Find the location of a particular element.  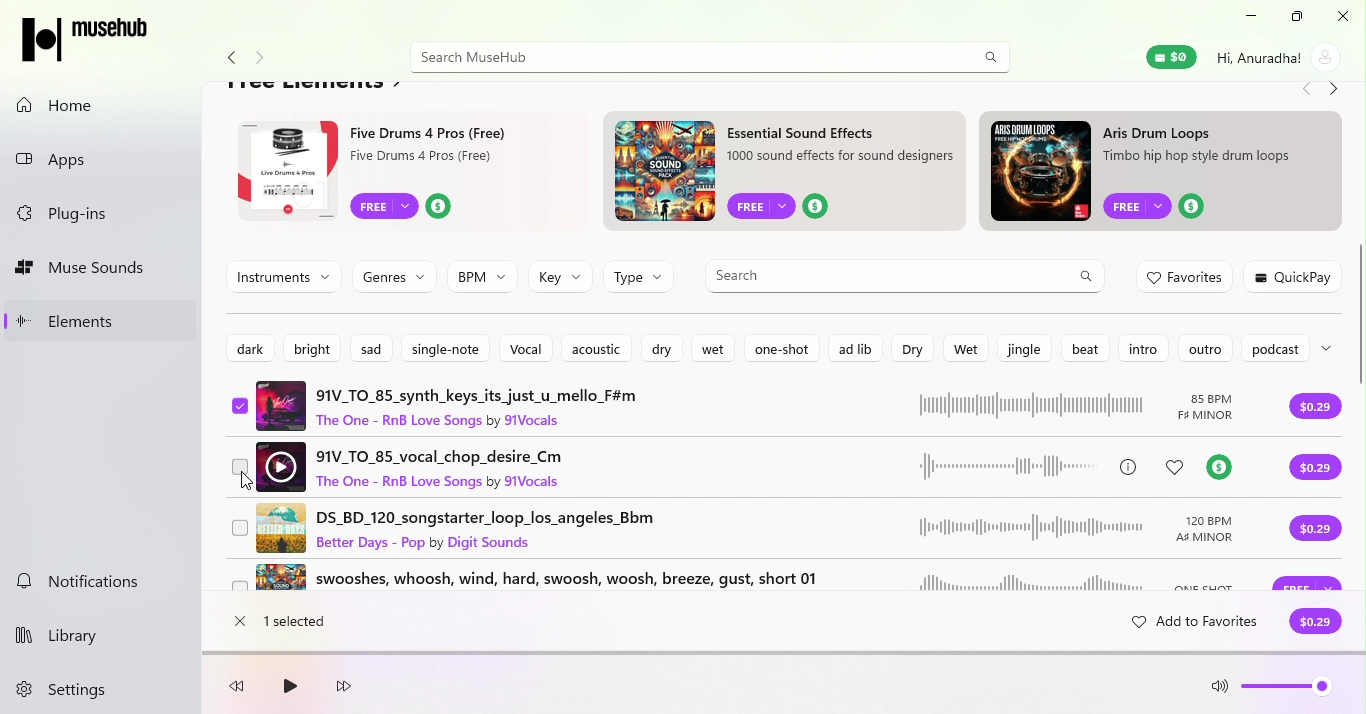

Library is located at coordinates (84, 632).